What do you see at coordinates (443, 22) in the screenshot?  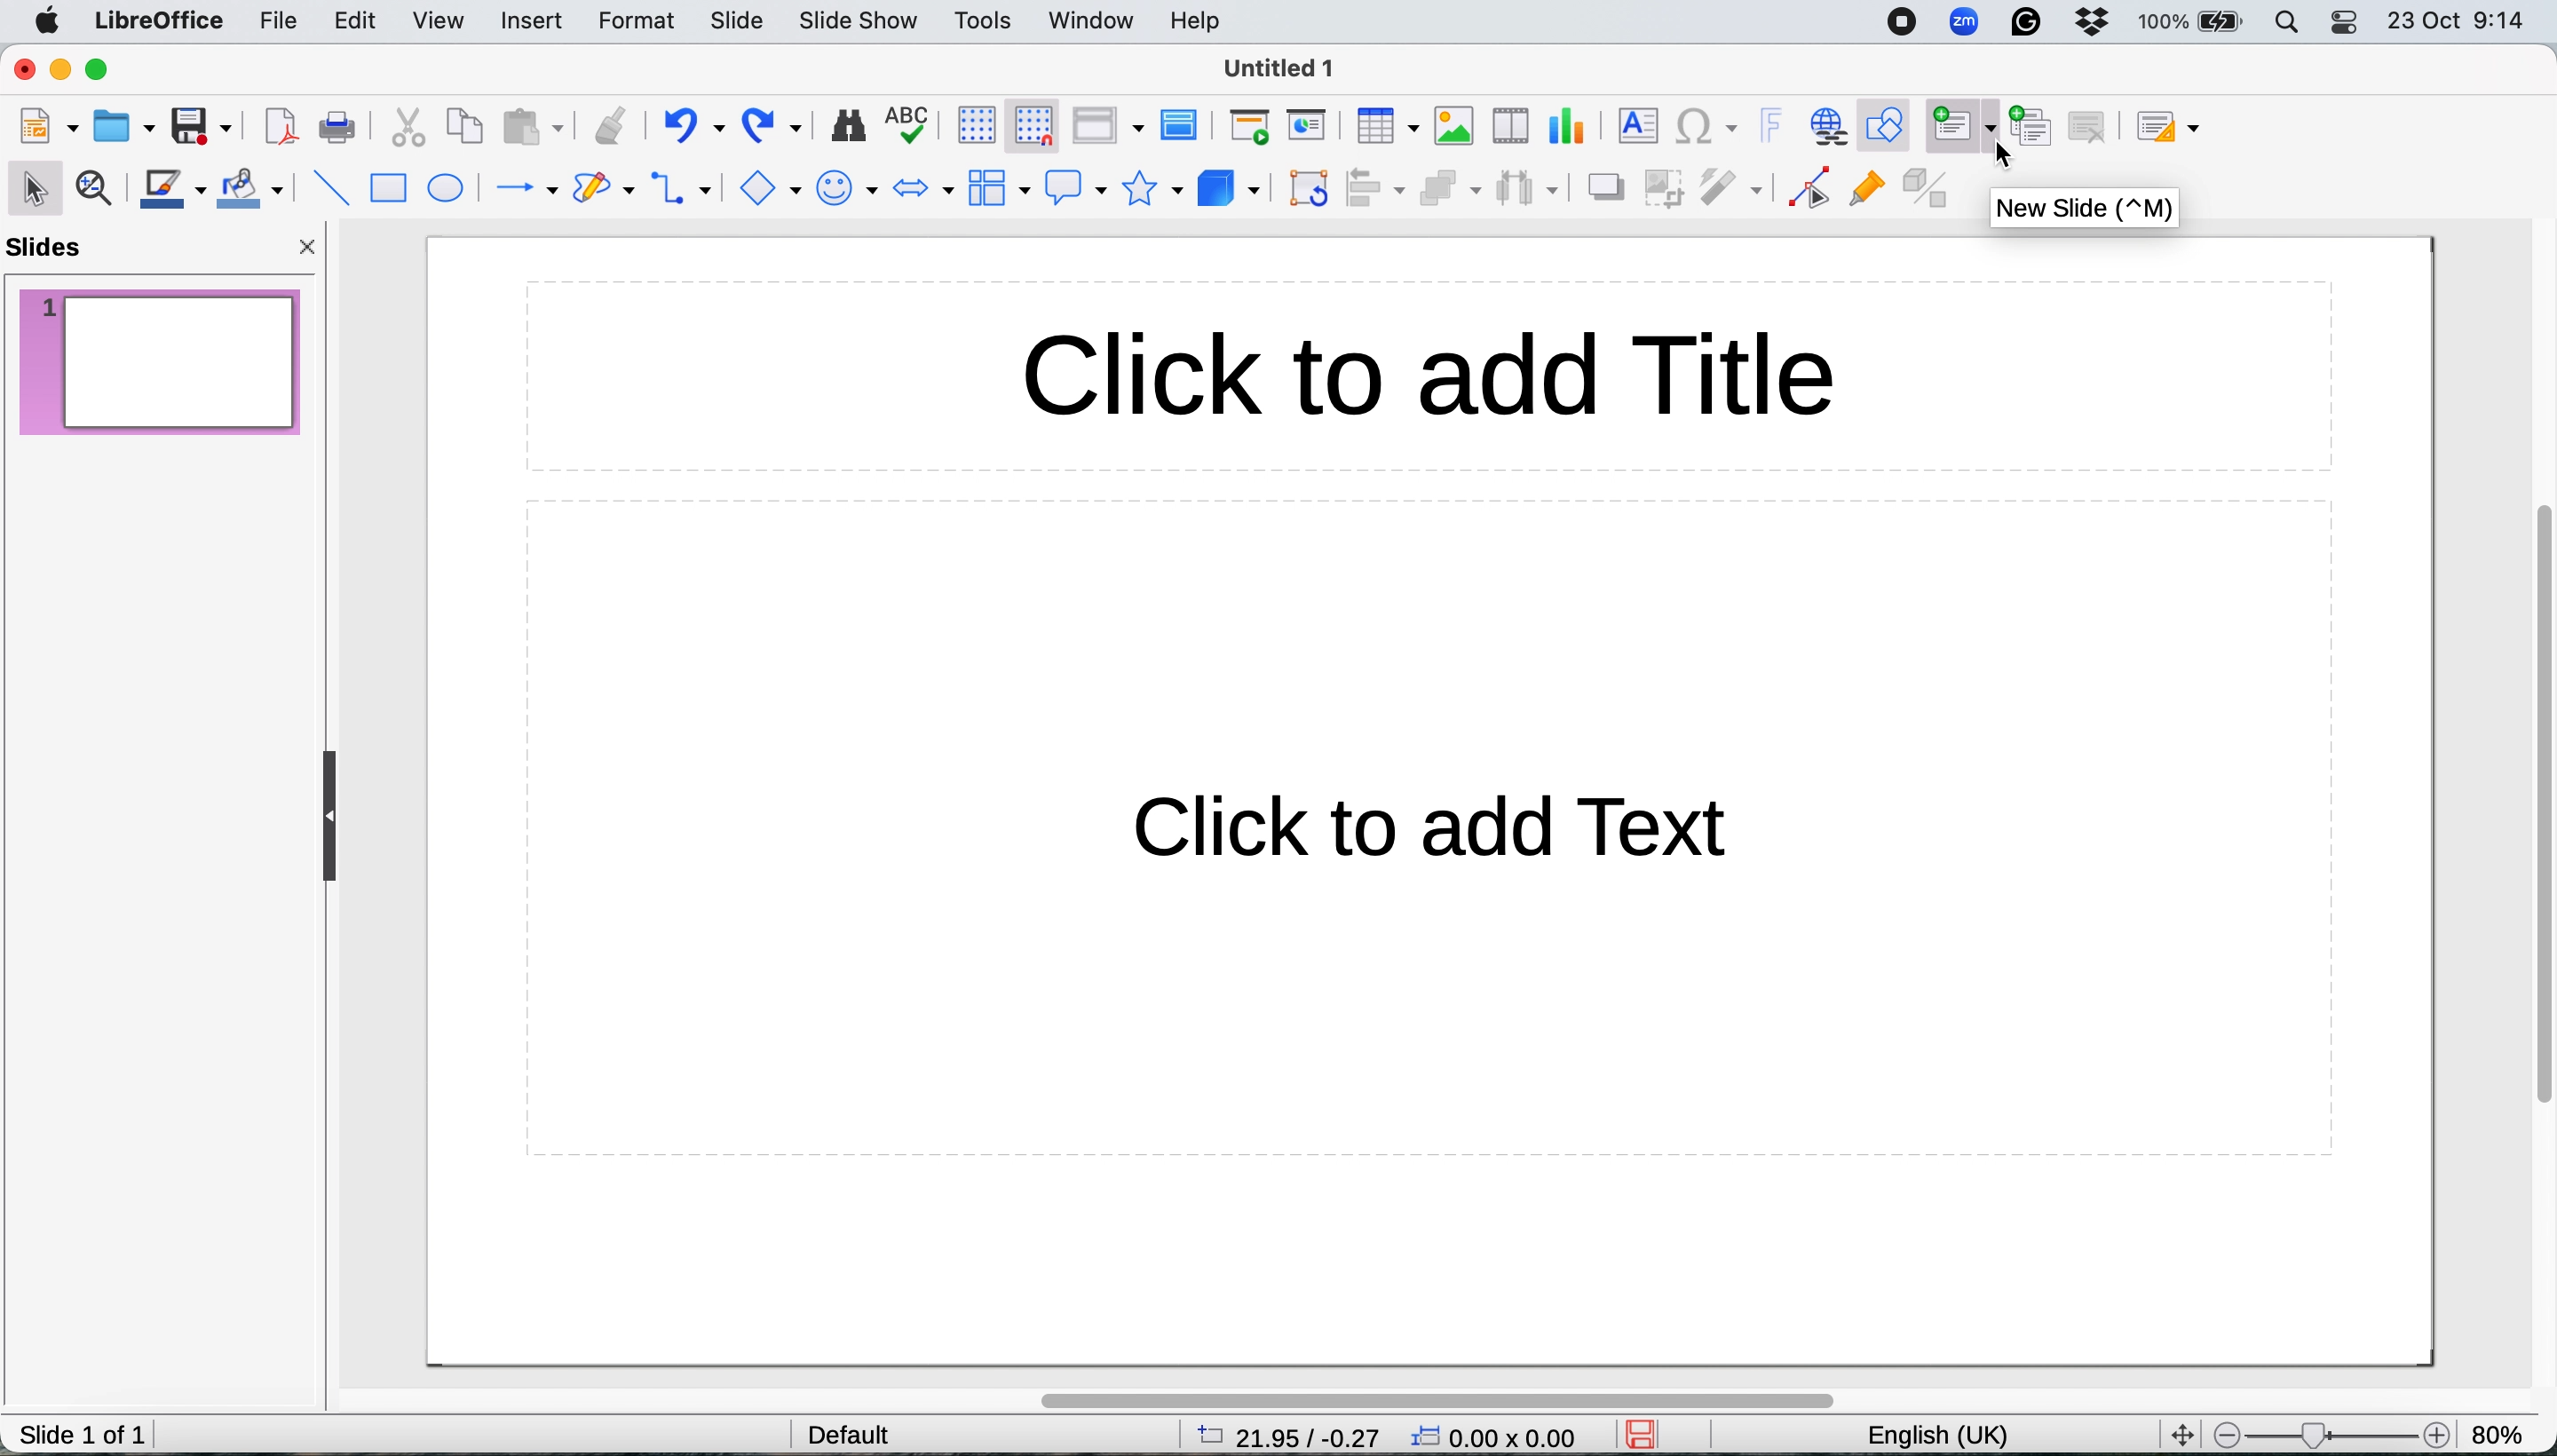 I see `view` at bounding box center [443, 22].